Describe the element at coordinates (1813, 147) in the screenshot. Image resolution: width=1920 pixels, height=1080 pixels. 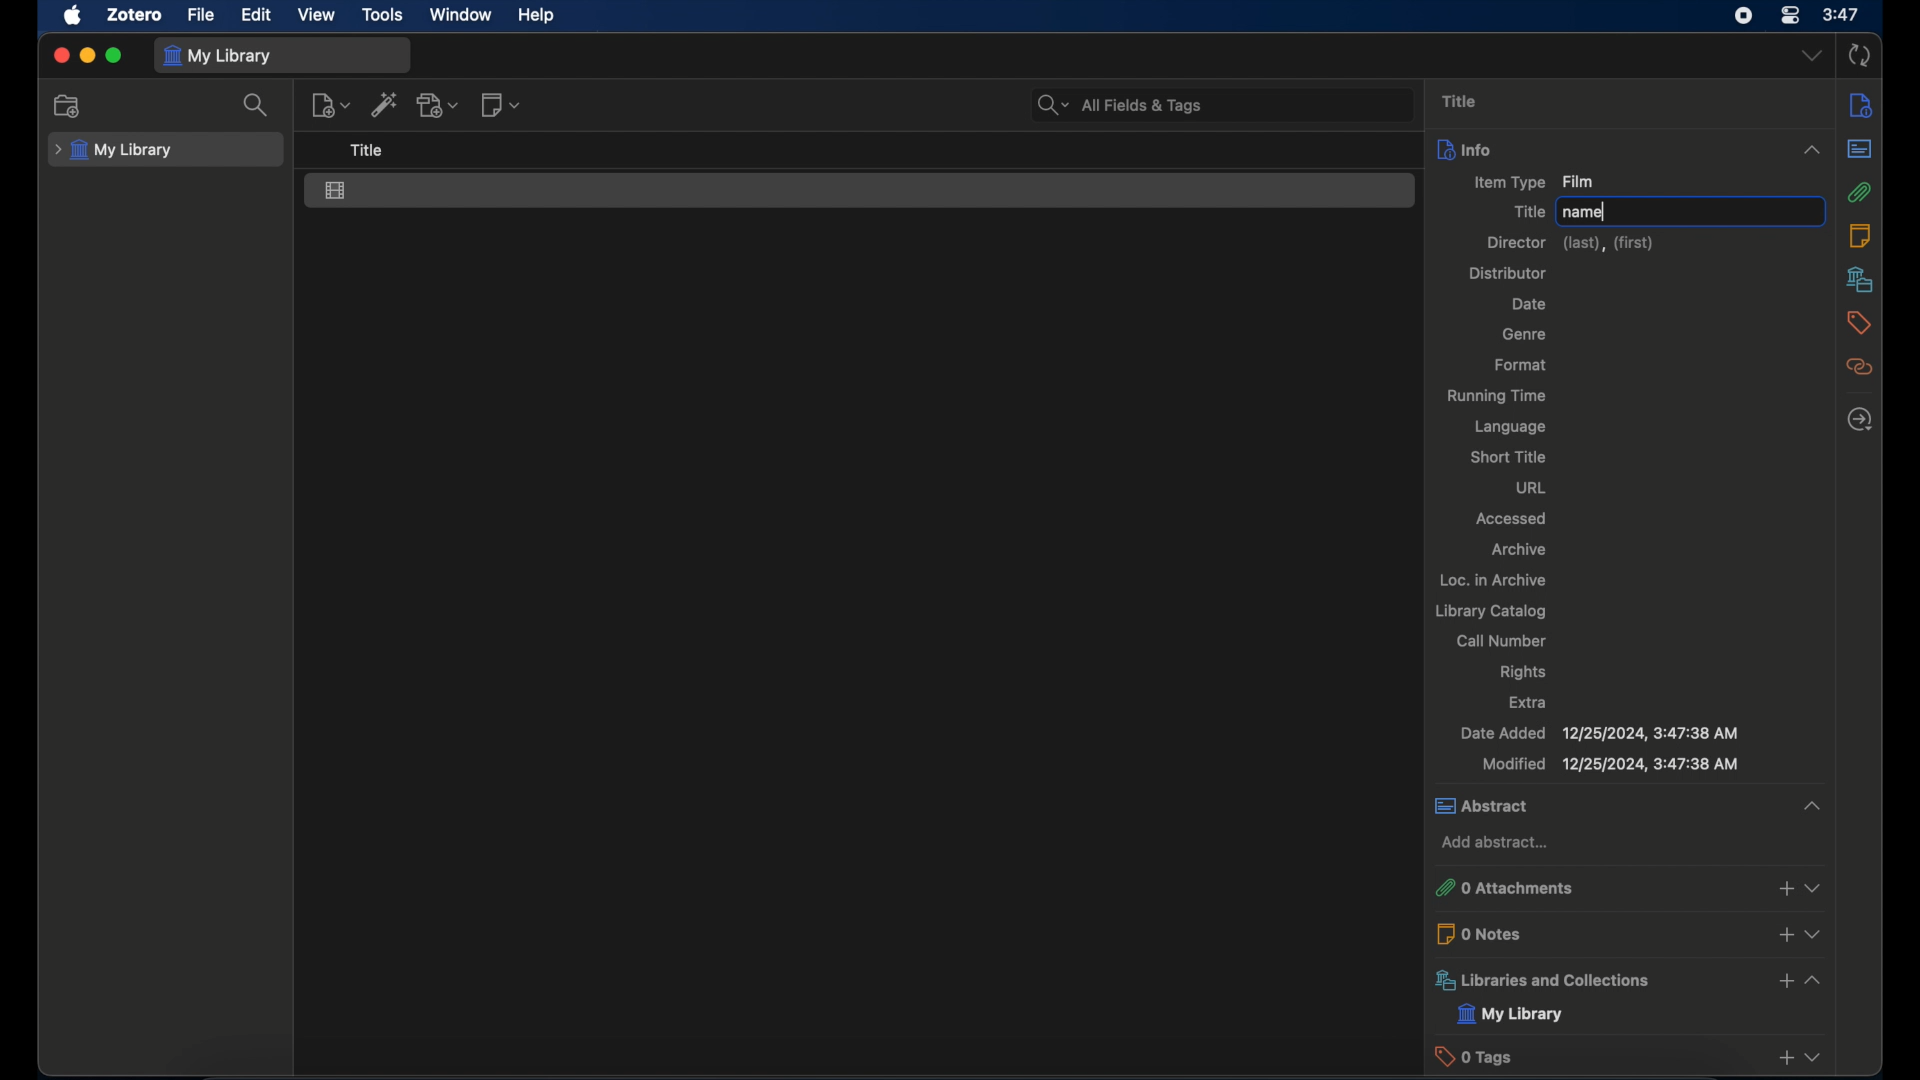
I see `collapse` at that location.